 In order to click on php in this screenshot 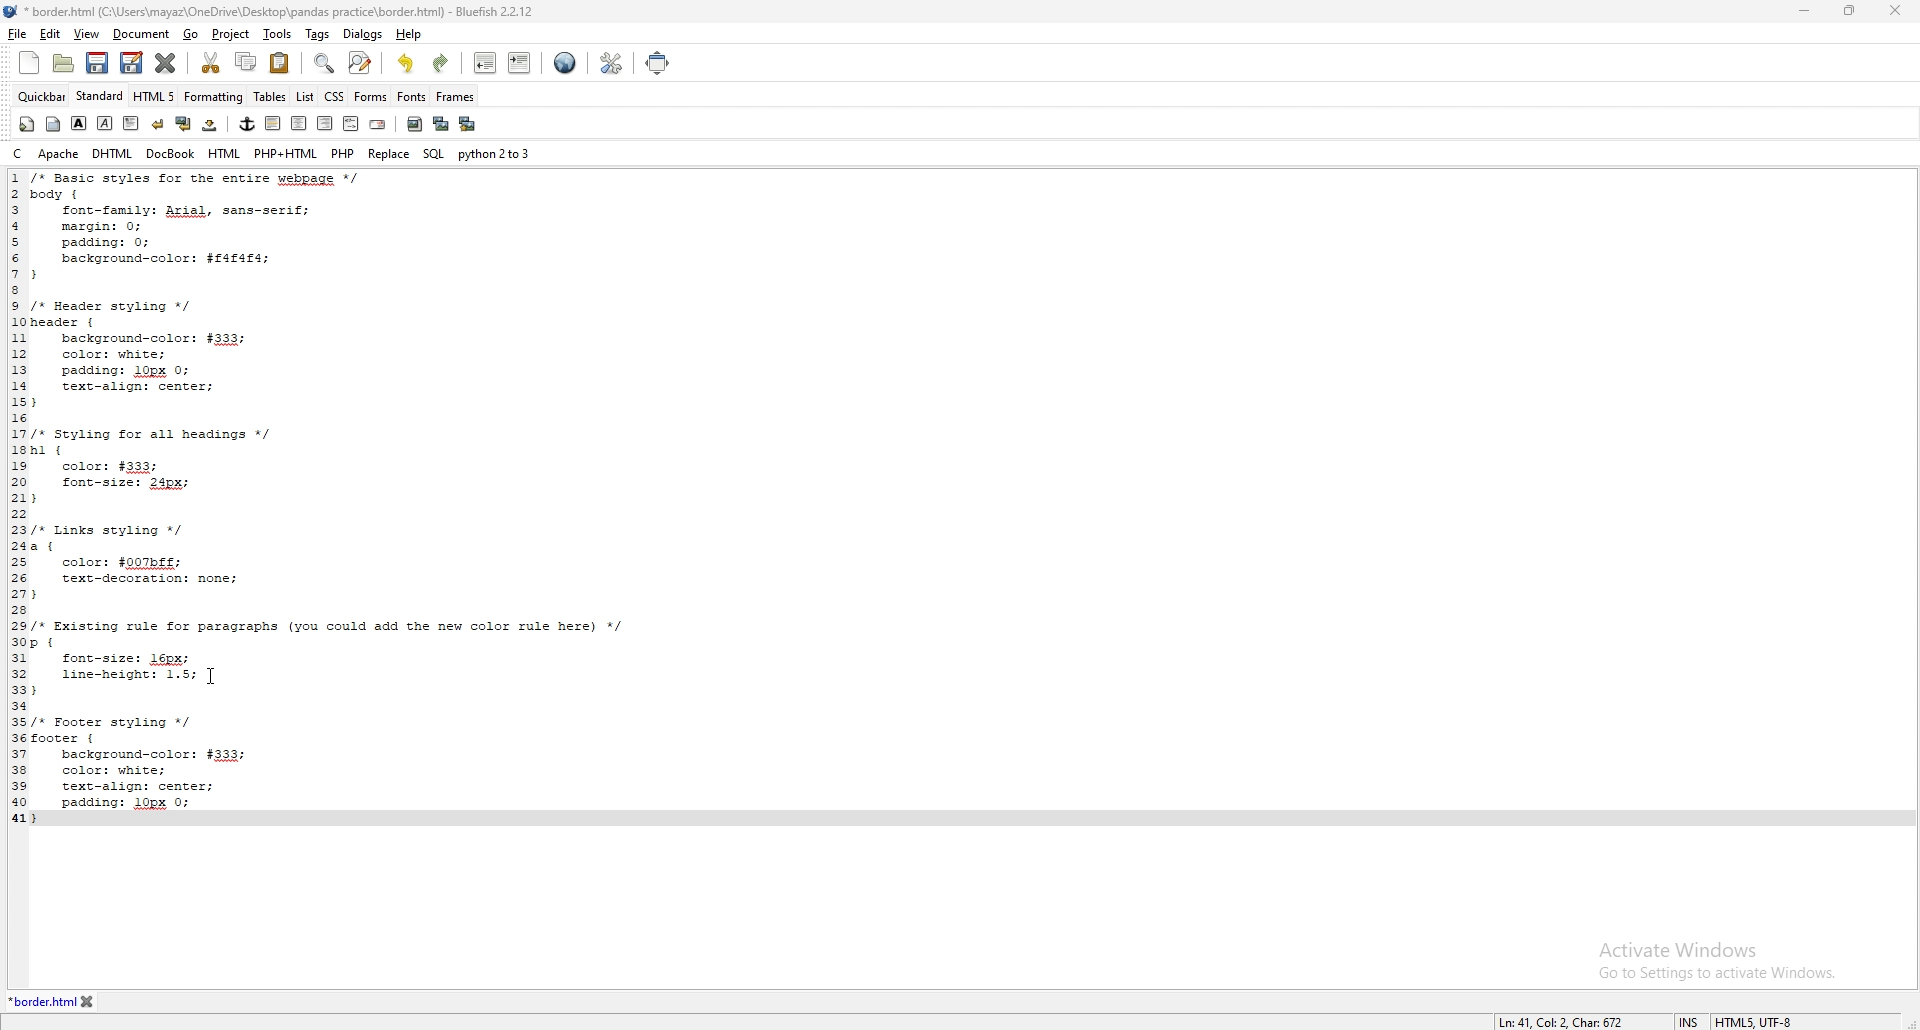, I will do `click(343, 153)`.